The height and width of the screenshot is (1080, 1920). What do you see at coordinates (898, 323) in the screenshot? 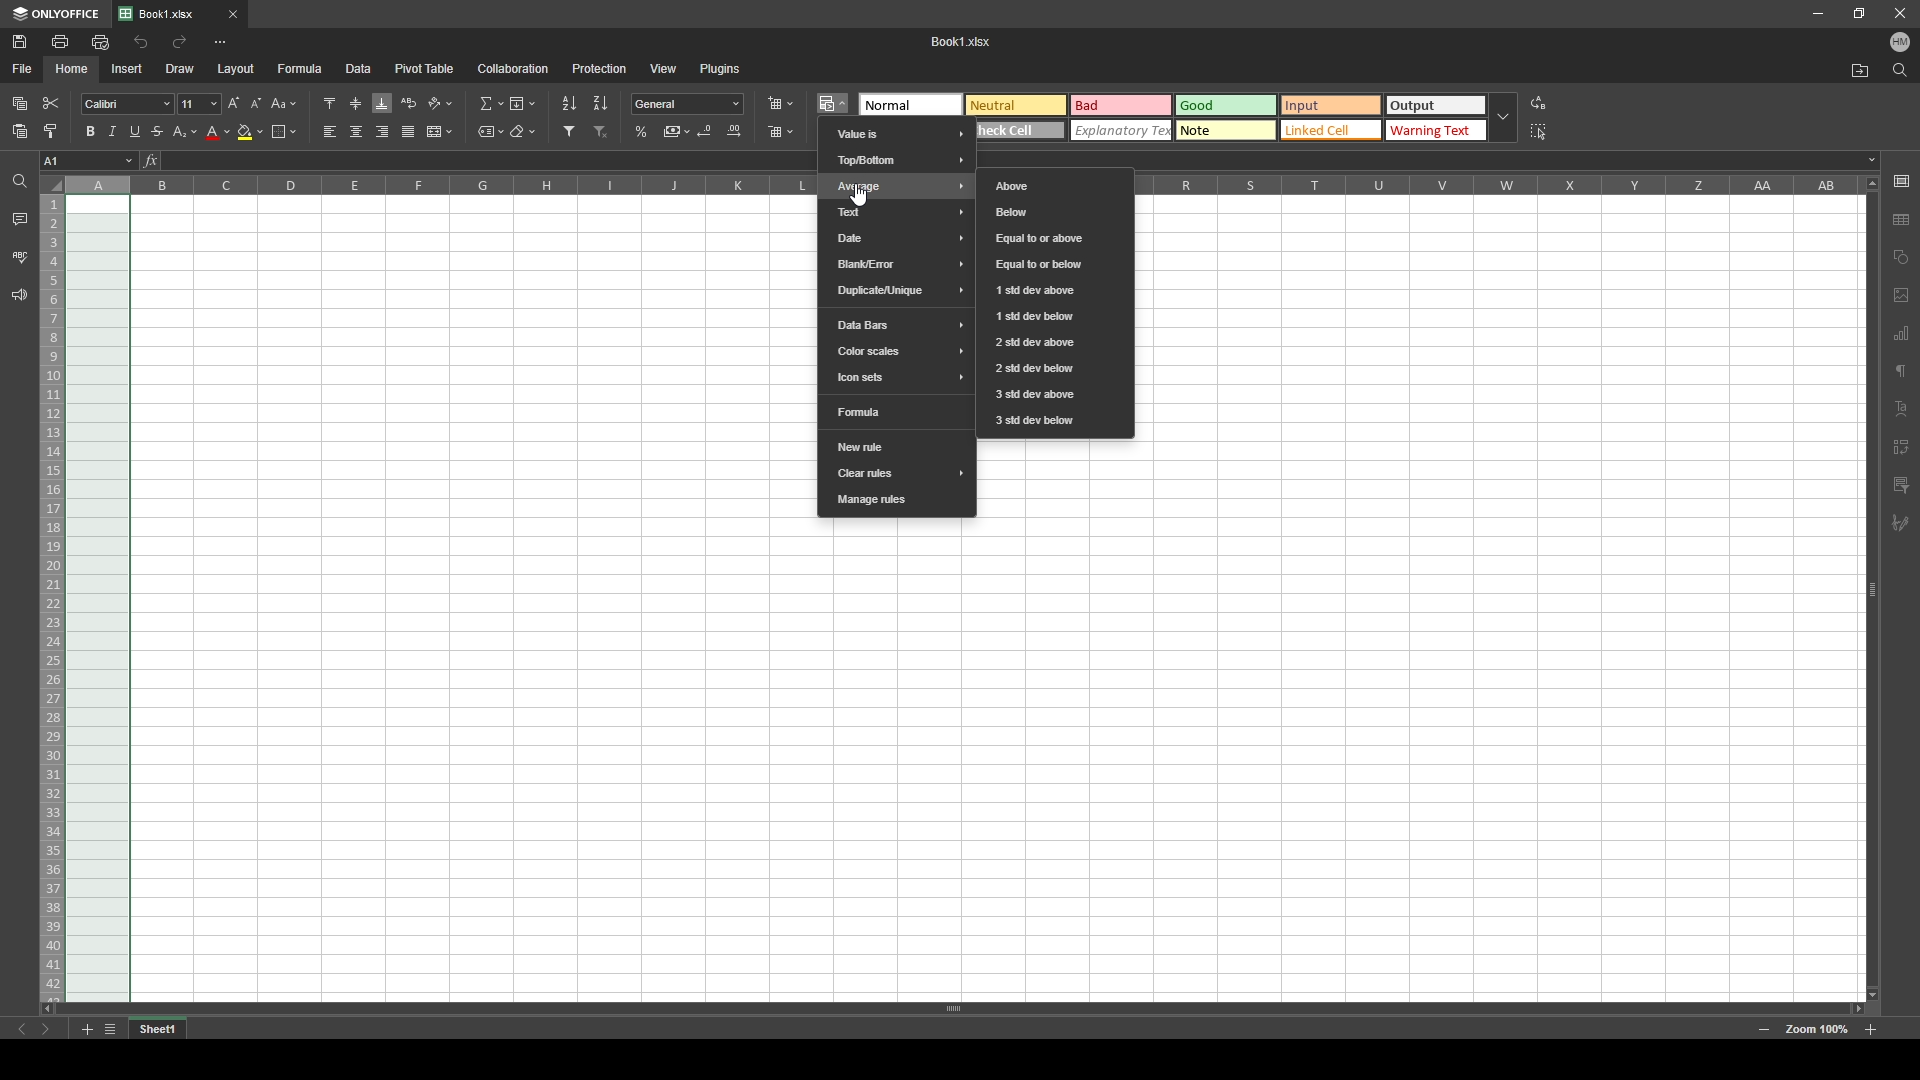
I see `data bars` at bounding box center [898, 323].